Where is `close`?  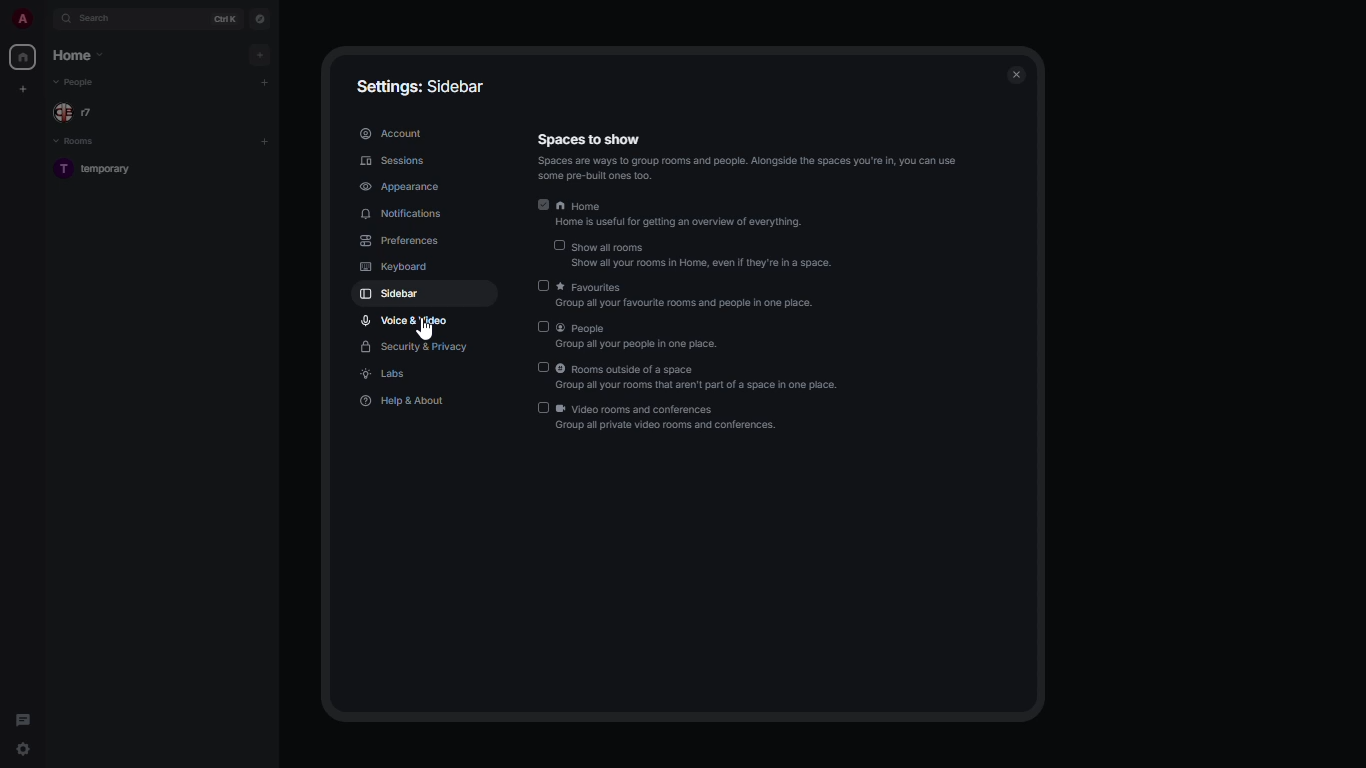 close is located at coordinates (1017, 75).